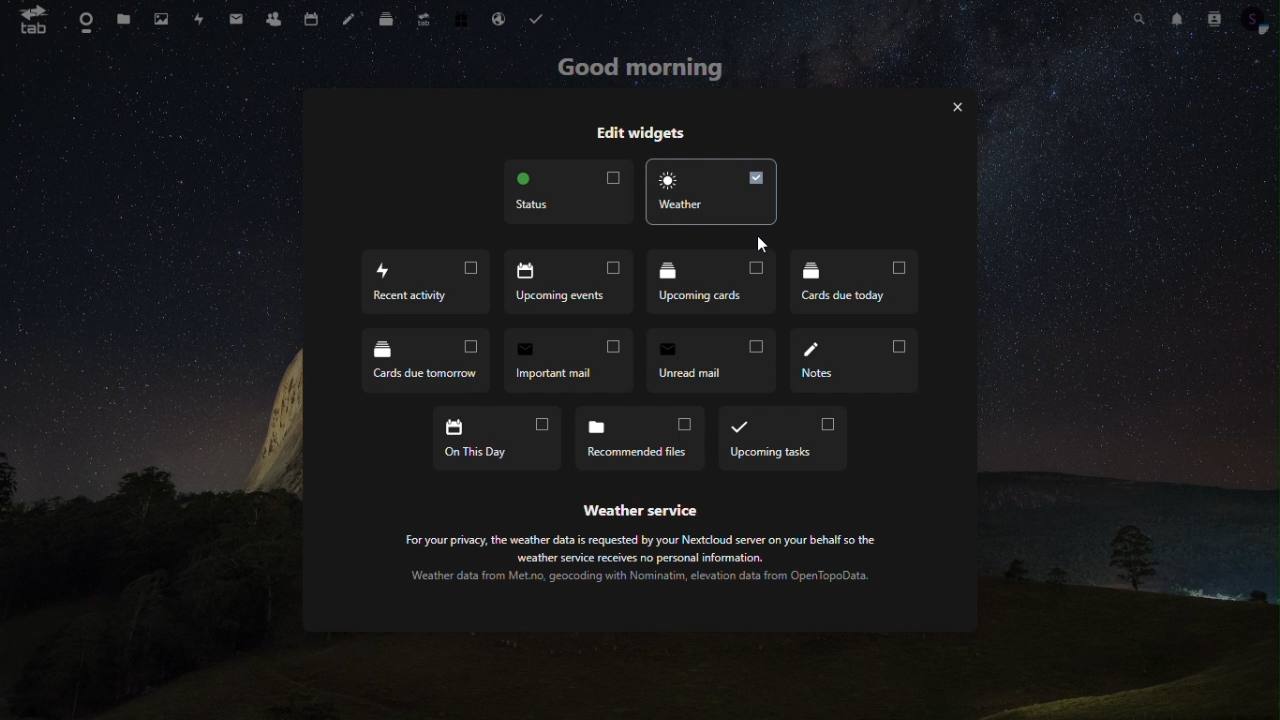 This screenshot has width=1280, height=720. What do you see at coordinates (716, 281) in the screenshot?
I see `upcoming cards` at bounding box center [716, 281].